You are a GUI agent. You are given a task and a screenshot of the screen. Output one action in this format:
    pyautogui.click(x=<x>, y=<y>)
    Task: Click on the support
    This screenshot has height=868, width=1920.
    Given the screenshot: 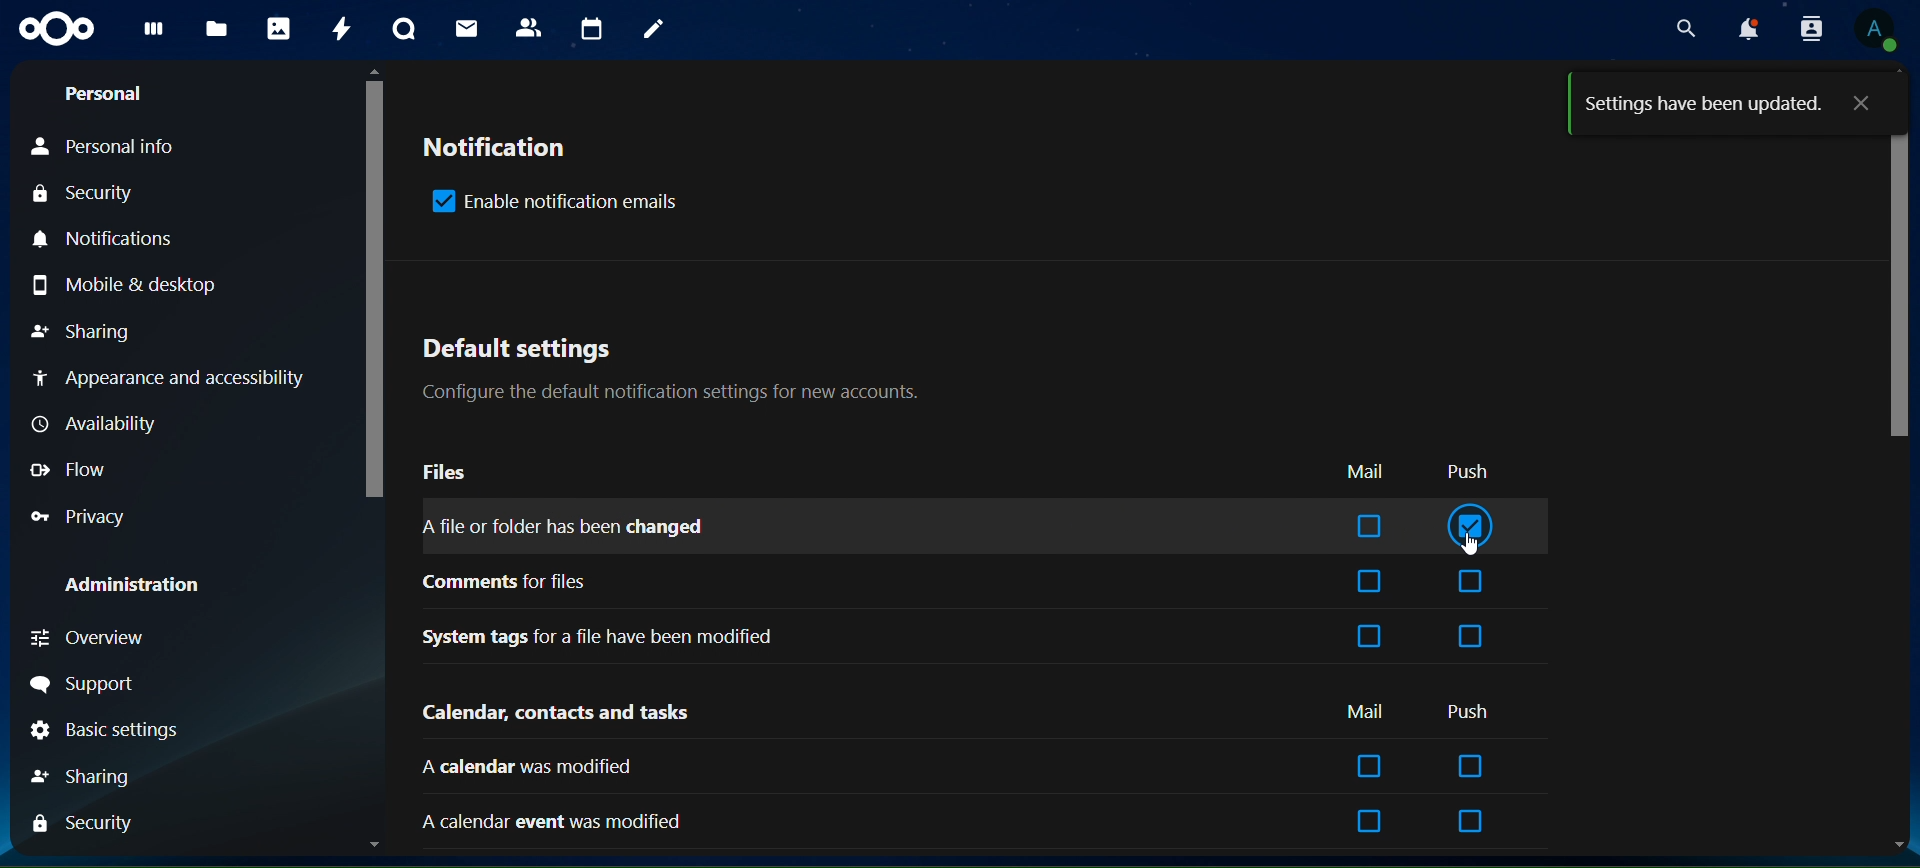 What is the action you would take?
    pyautogui.click(x=138, y=682)
    